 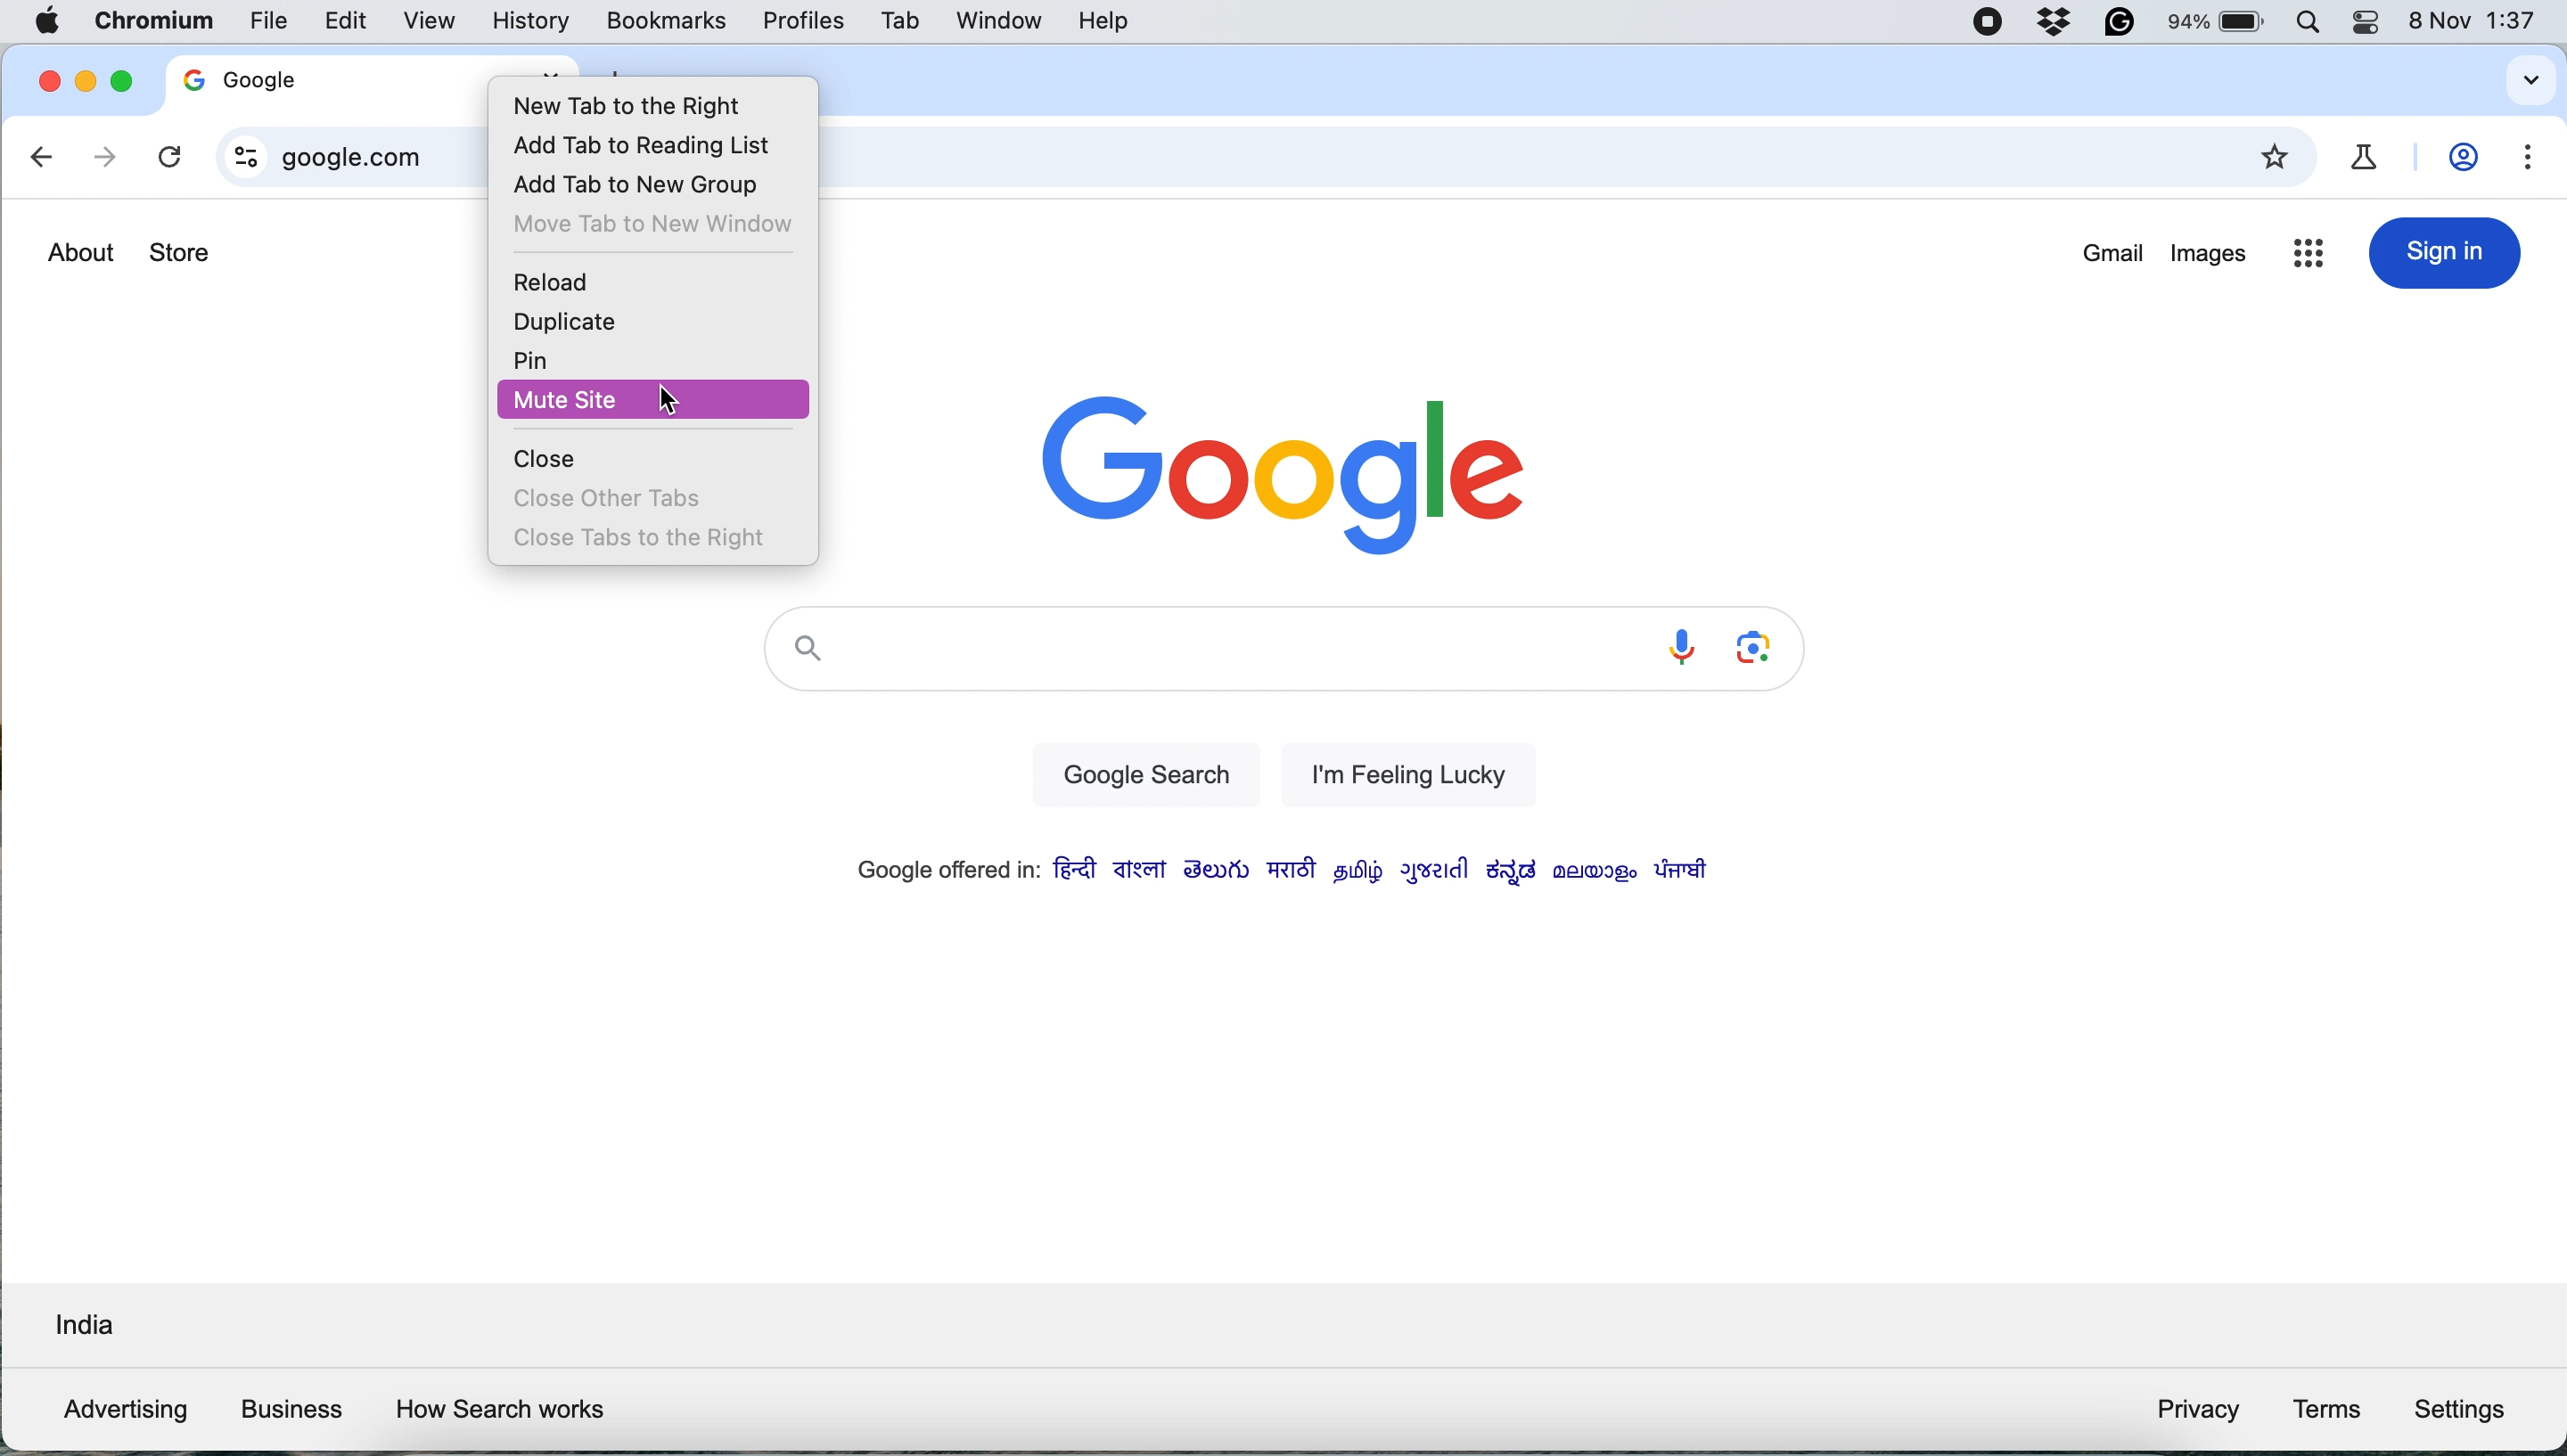 What do you see at coordinates (1140, 777) in the screenshot?
I see `google search` at bounding box center [1140, 777].